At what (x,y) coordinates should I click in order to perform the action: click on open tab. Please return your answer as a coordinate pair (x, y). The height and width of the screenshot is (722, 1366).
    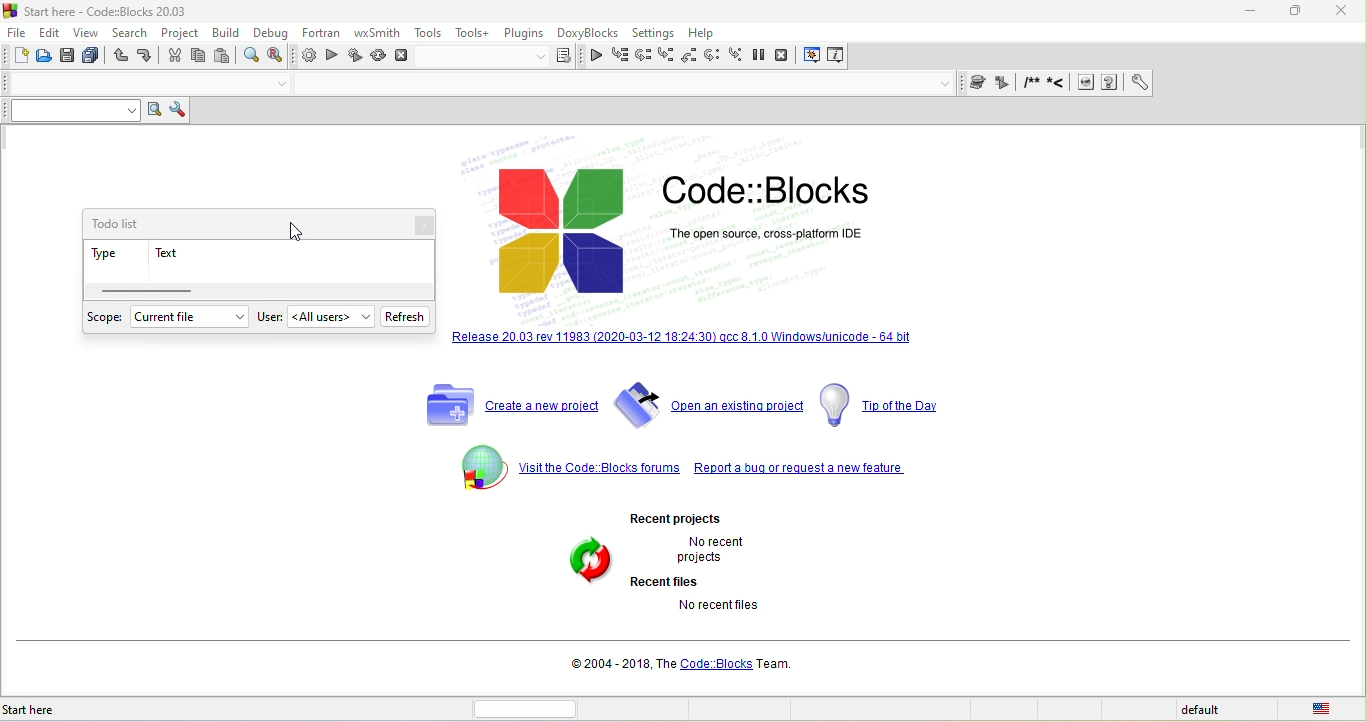
    Looking at the image, I should click on (619, 85).